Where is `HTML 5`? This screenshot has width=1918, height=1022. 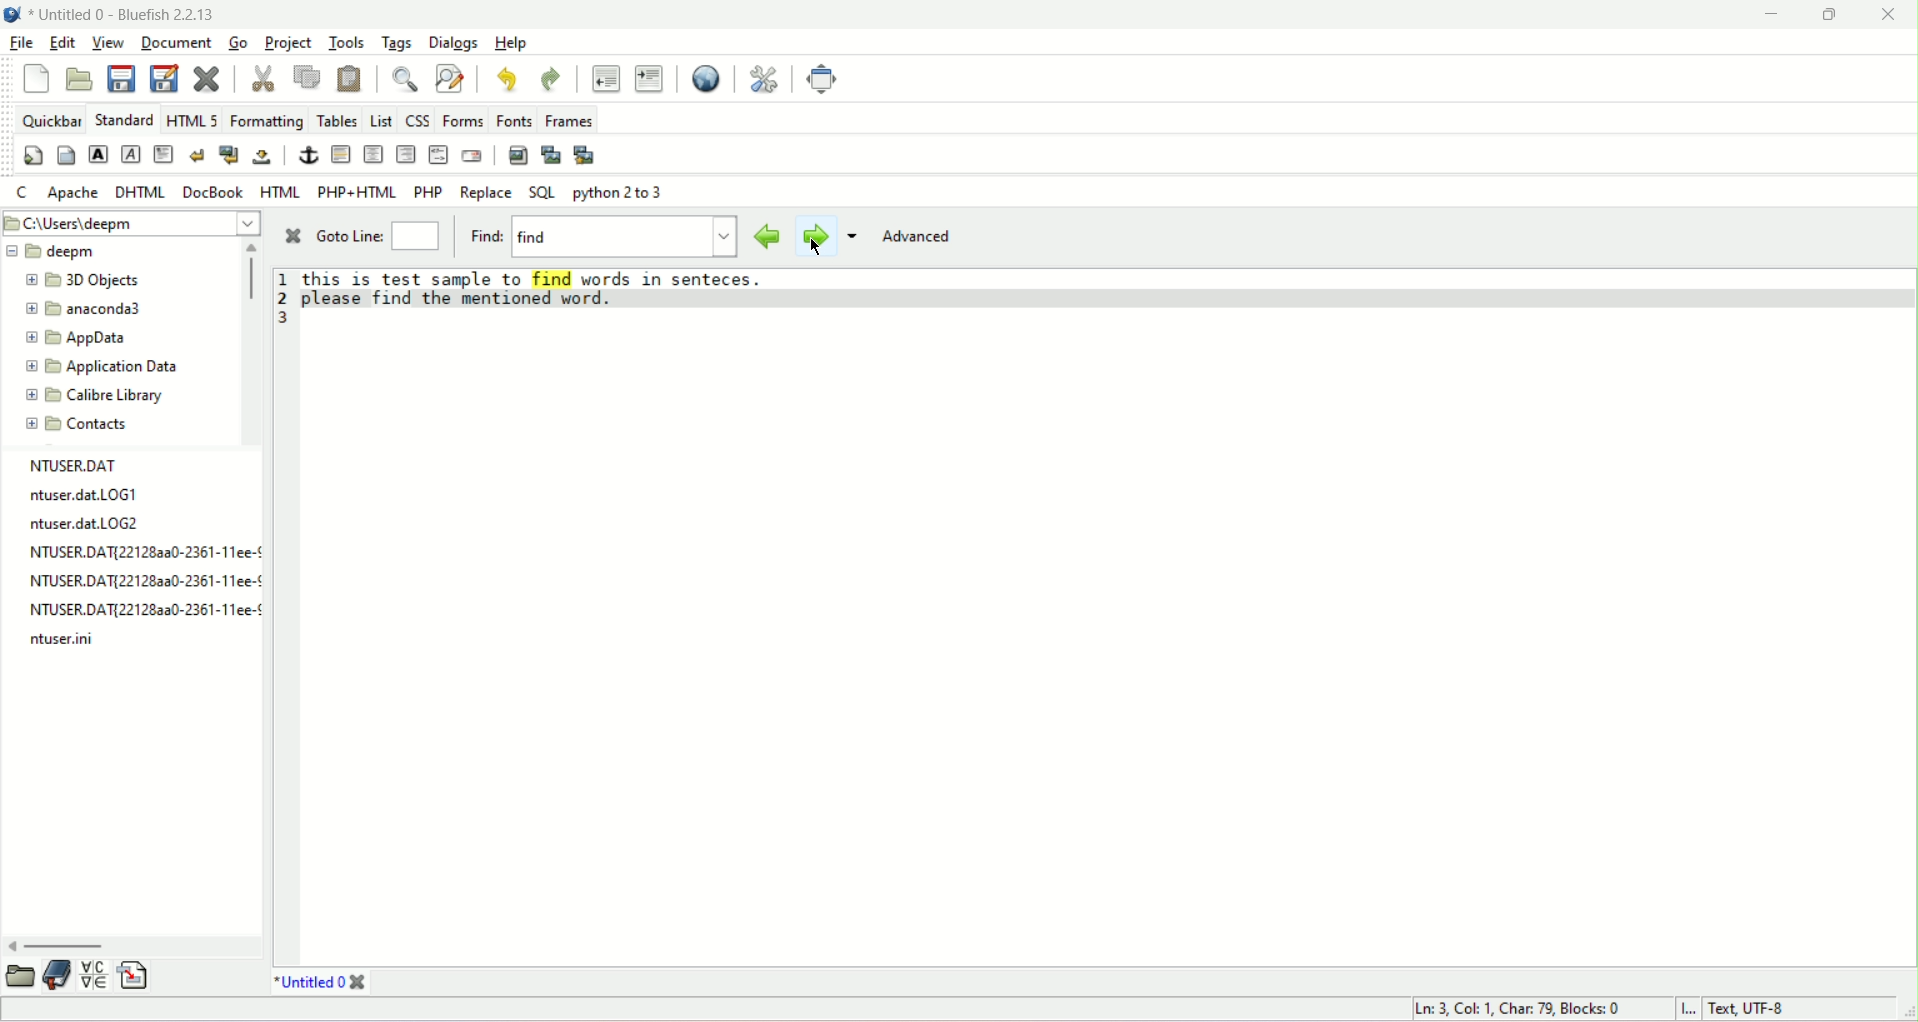
HTML 5 is located at coordinates (193, 120).